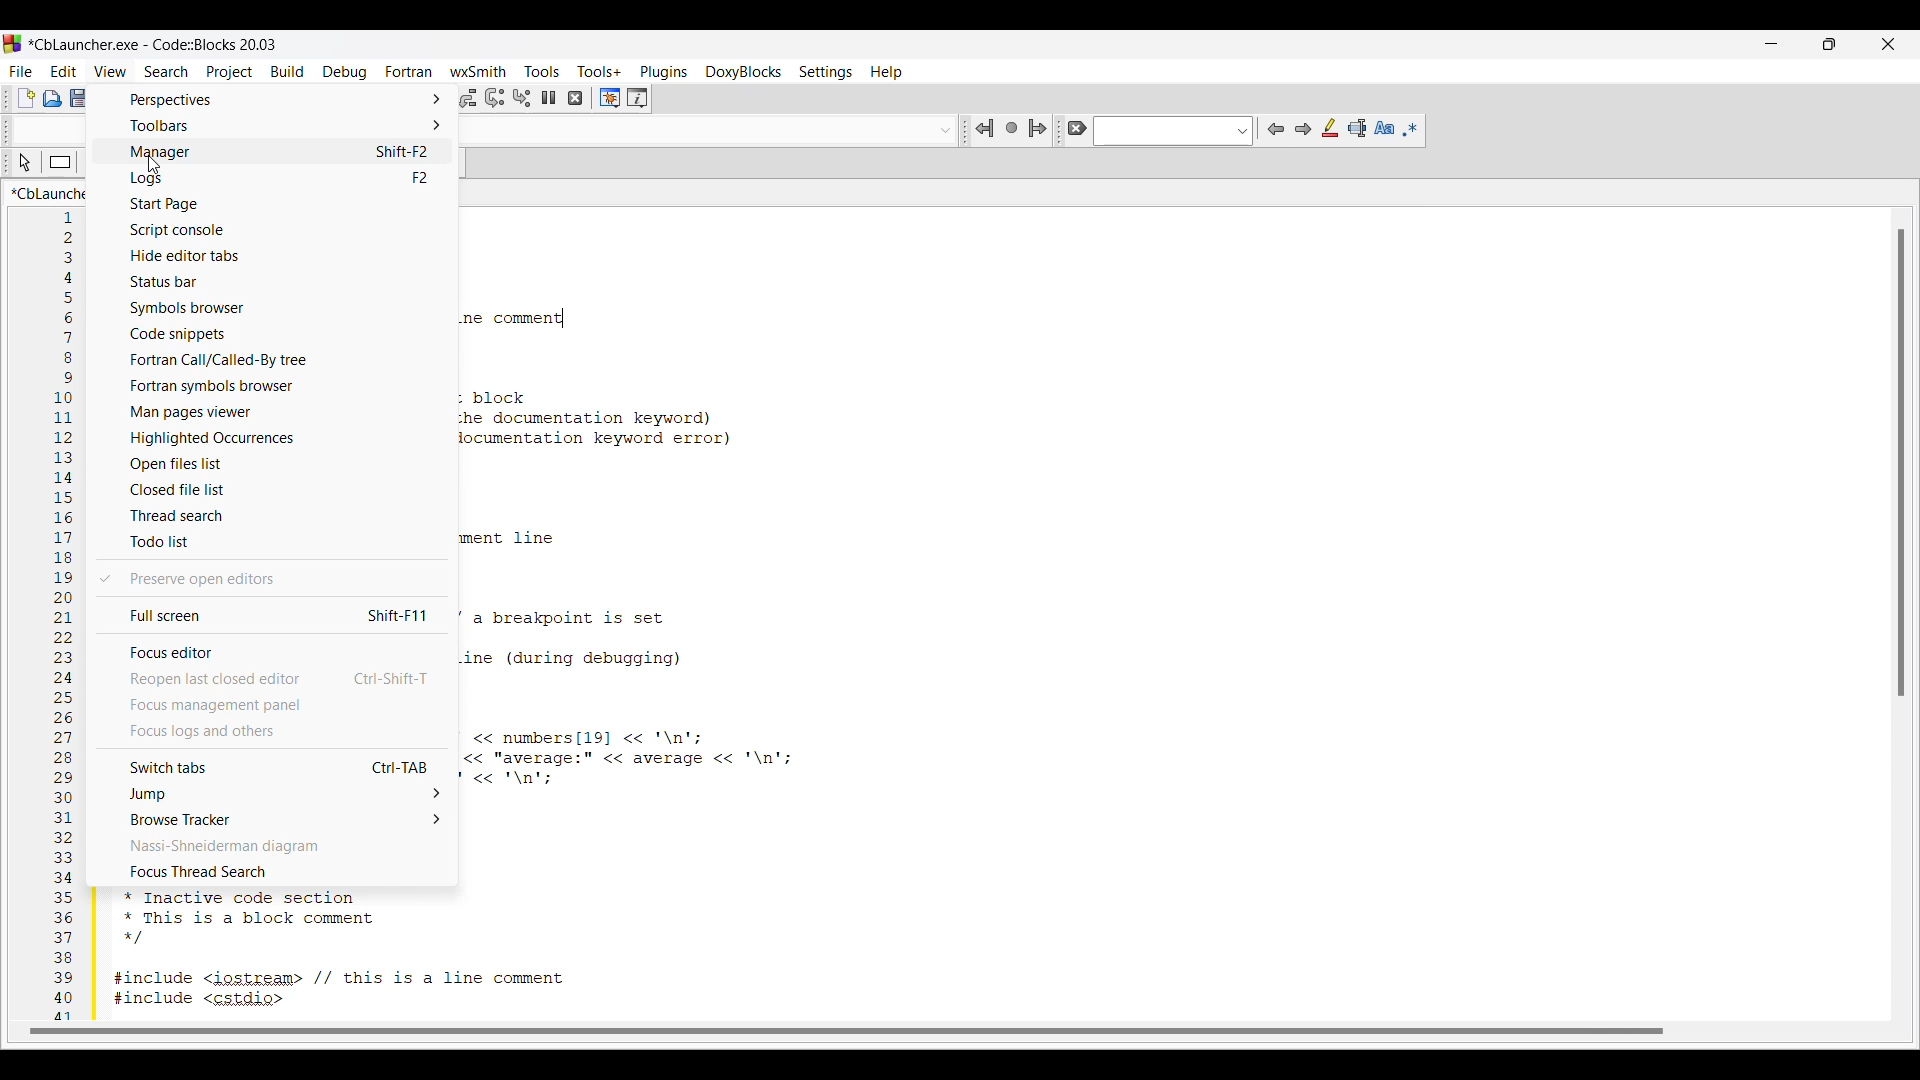 The width and height of the screenshot is (1920, 1080). Describe the element at coordinates (1410, 130) in the screenshot. I see `Use regex` at that location.